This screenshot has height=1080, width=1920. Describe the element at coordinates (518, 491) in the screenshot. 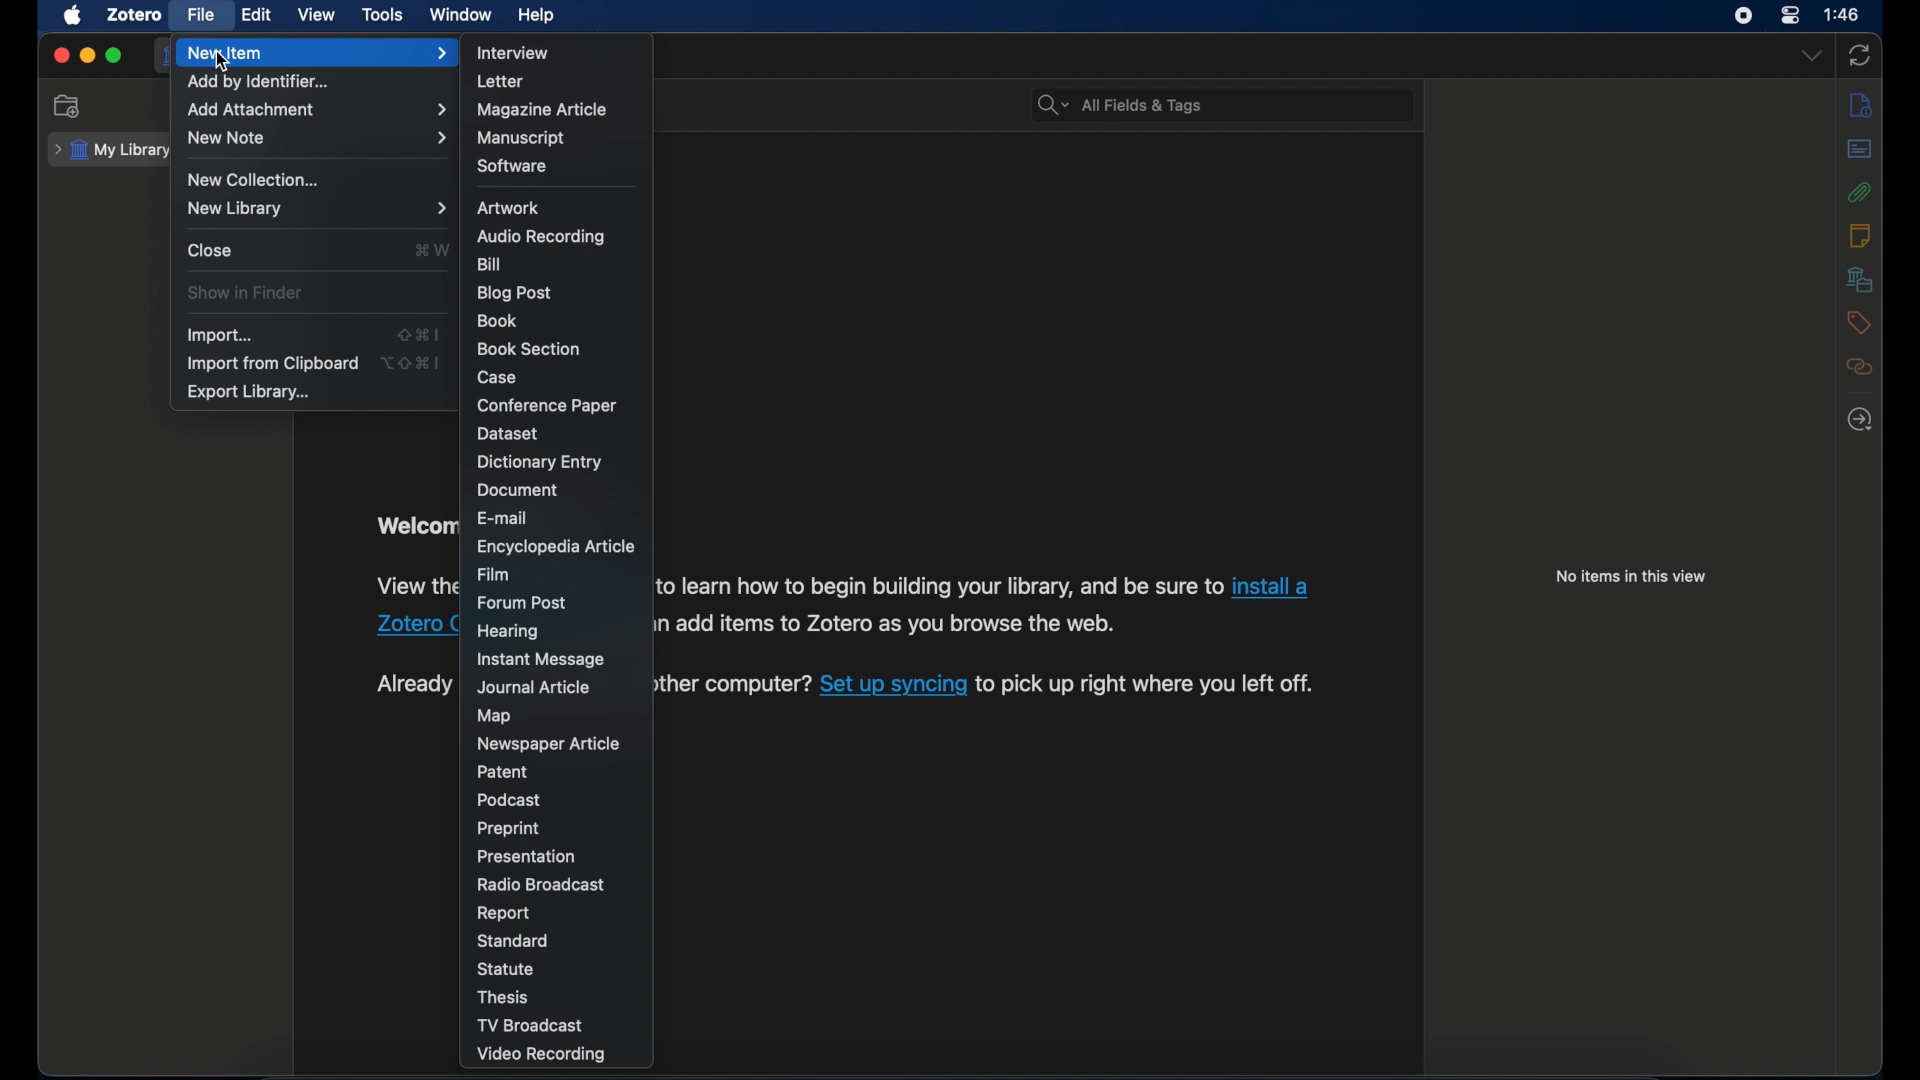

I see `document` at that location.